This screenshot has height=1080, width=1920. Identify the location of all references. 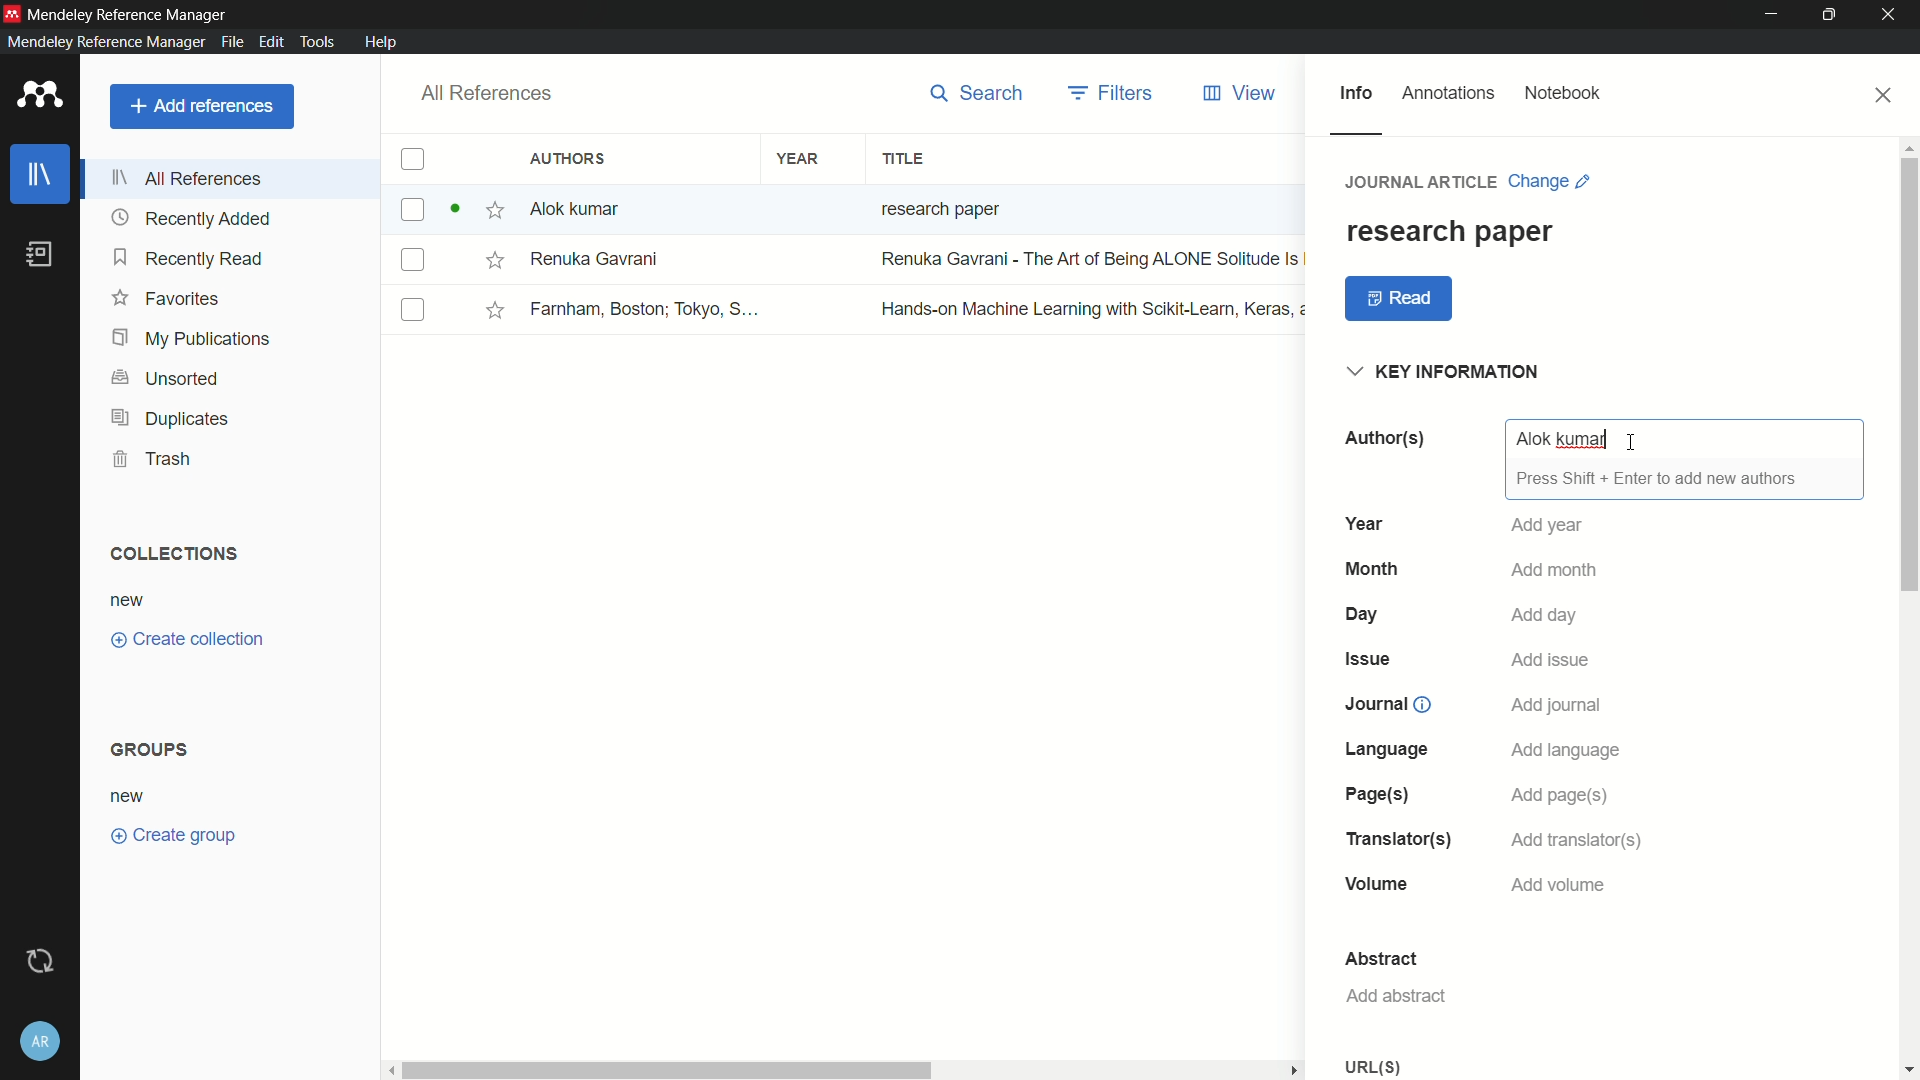
(483, 94).